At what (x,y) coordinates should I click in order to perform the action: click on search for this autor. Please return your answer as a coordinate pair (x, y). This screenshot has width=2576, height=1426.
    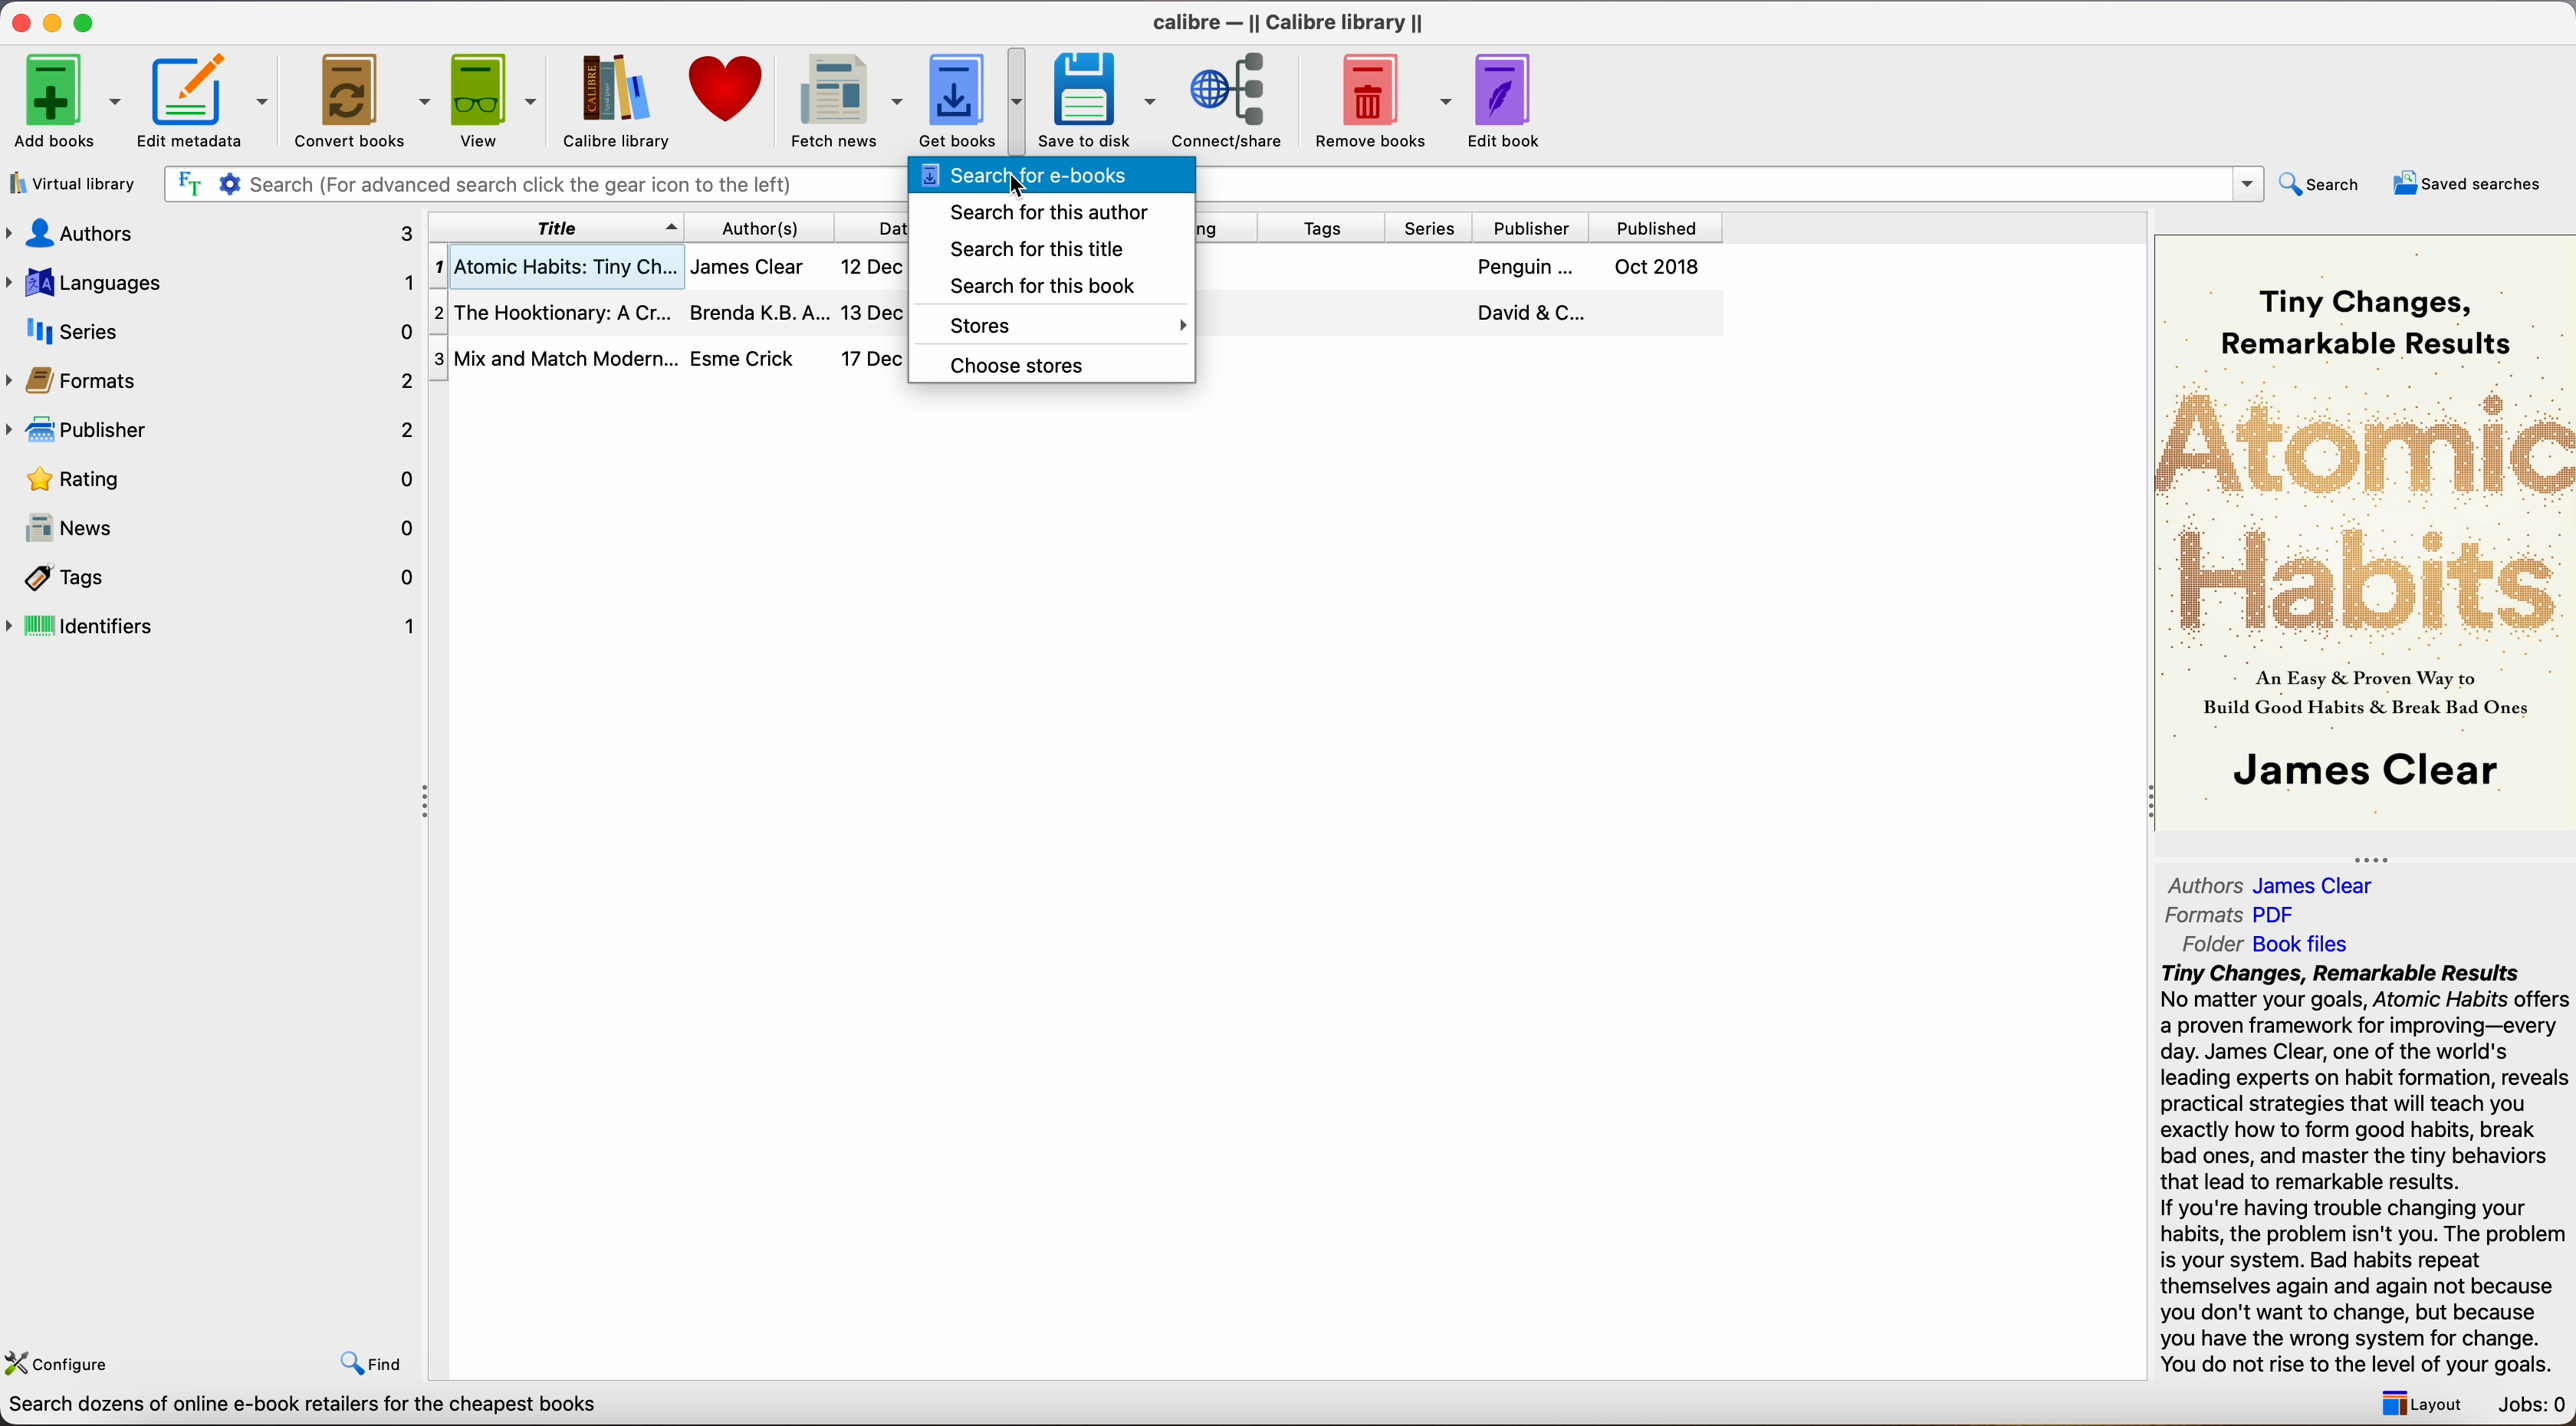
    Looking at the image, I should click on (1042, 213).